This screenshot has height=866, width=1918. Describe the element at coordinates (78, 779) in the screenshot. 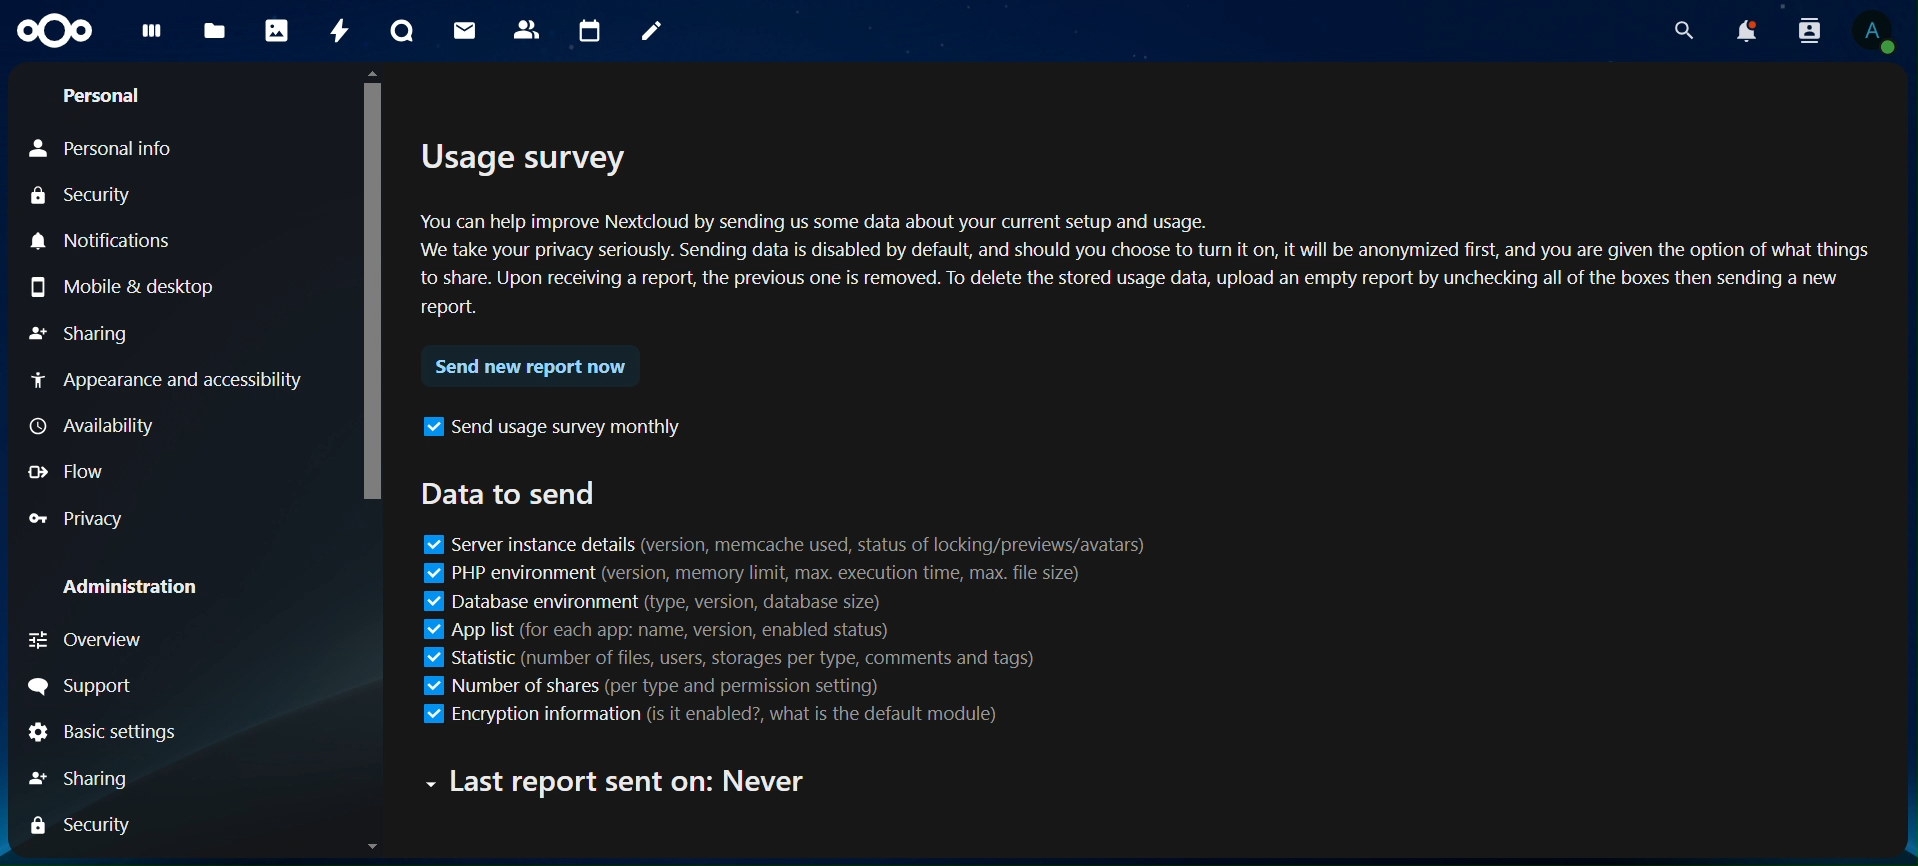

I see `Sharing` at that location.